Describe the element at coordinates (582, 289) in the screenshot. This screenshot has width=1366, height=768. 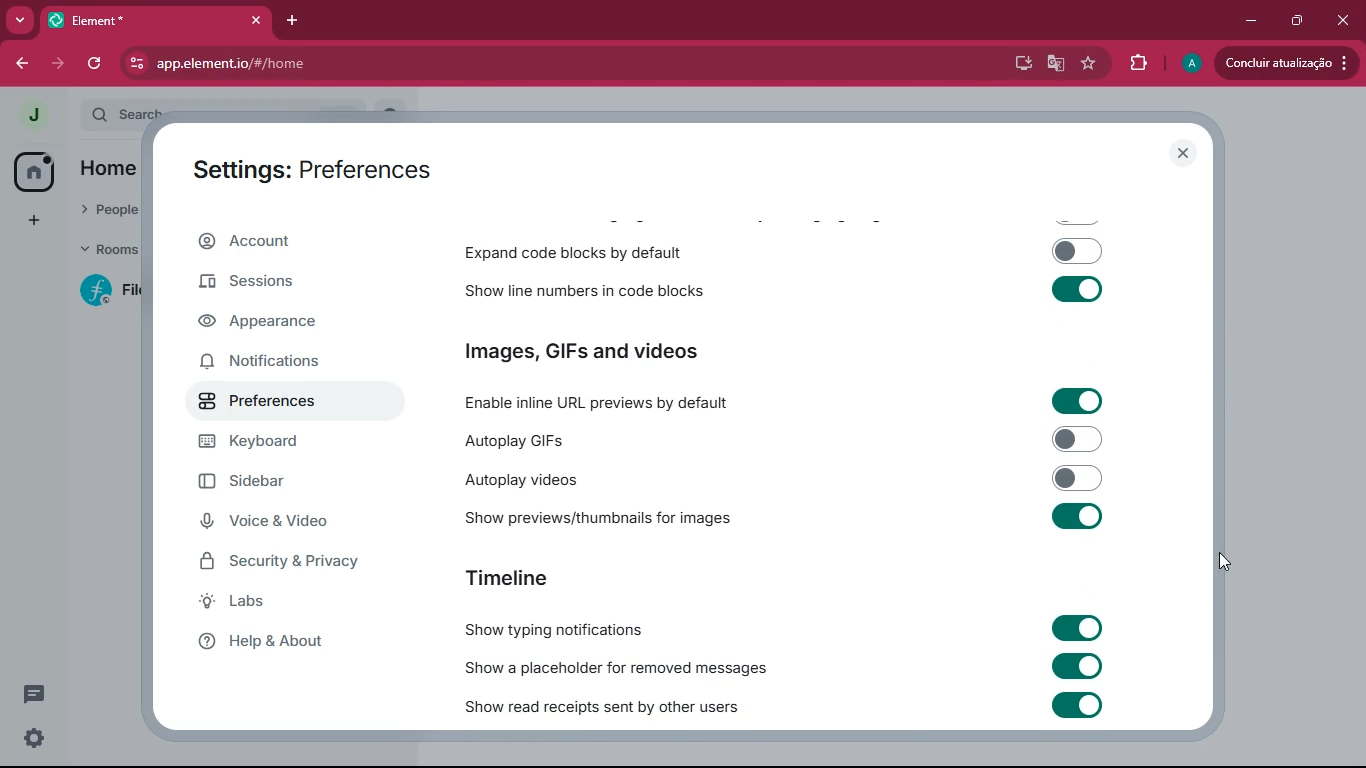
I see `show line numbers in code blocks` at that location.